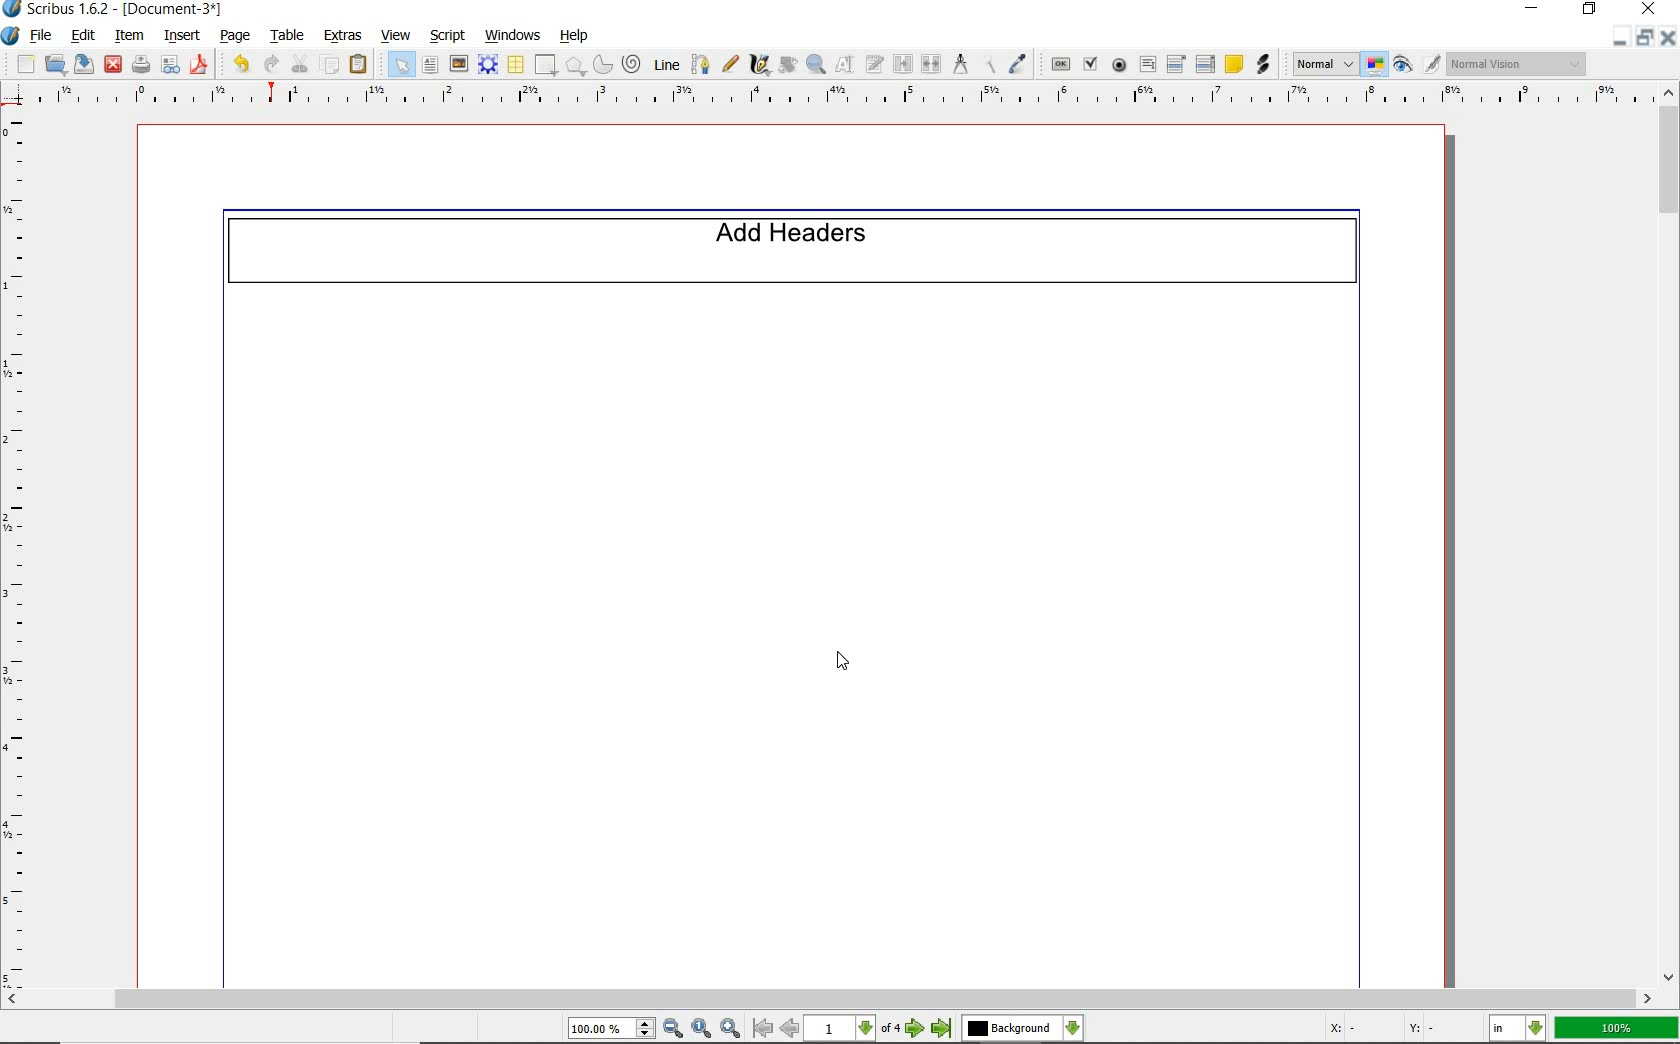  Describe the element at coordinates (1092, 64) in the screenshot. I see `pdf check box` at that location.